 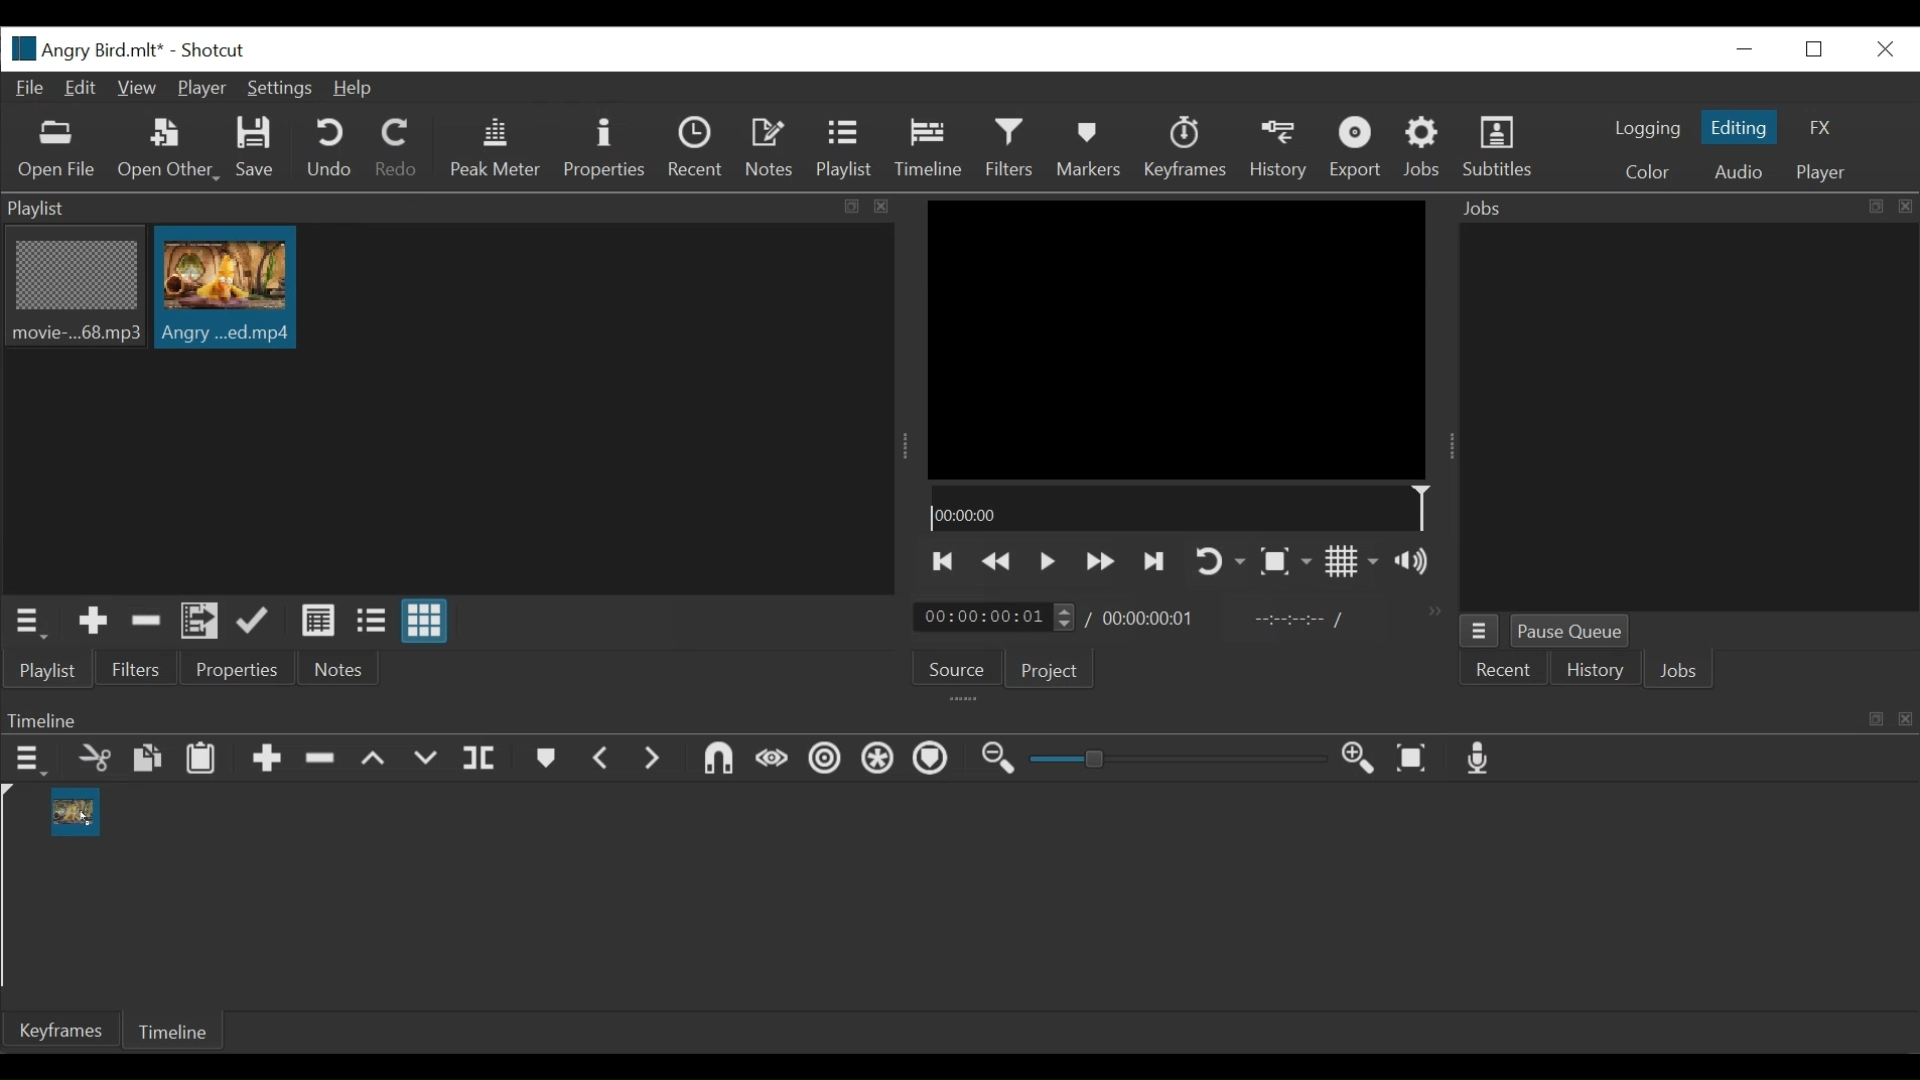 I want to click on Toggle Zoom, so click(x=1285, y=562).